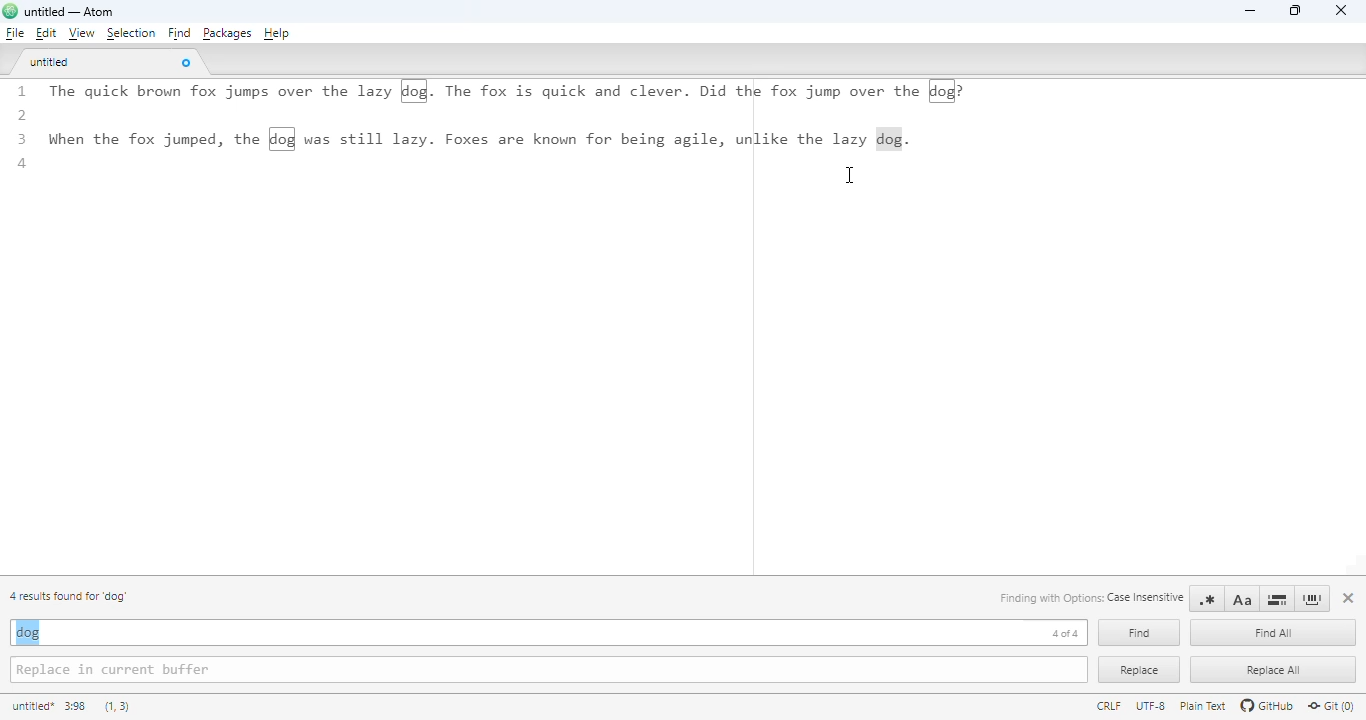 This screenshot has height=720, width=1366. I want to click on The fox is quick and clever. Did the fox jump over the, so click(683, 92).